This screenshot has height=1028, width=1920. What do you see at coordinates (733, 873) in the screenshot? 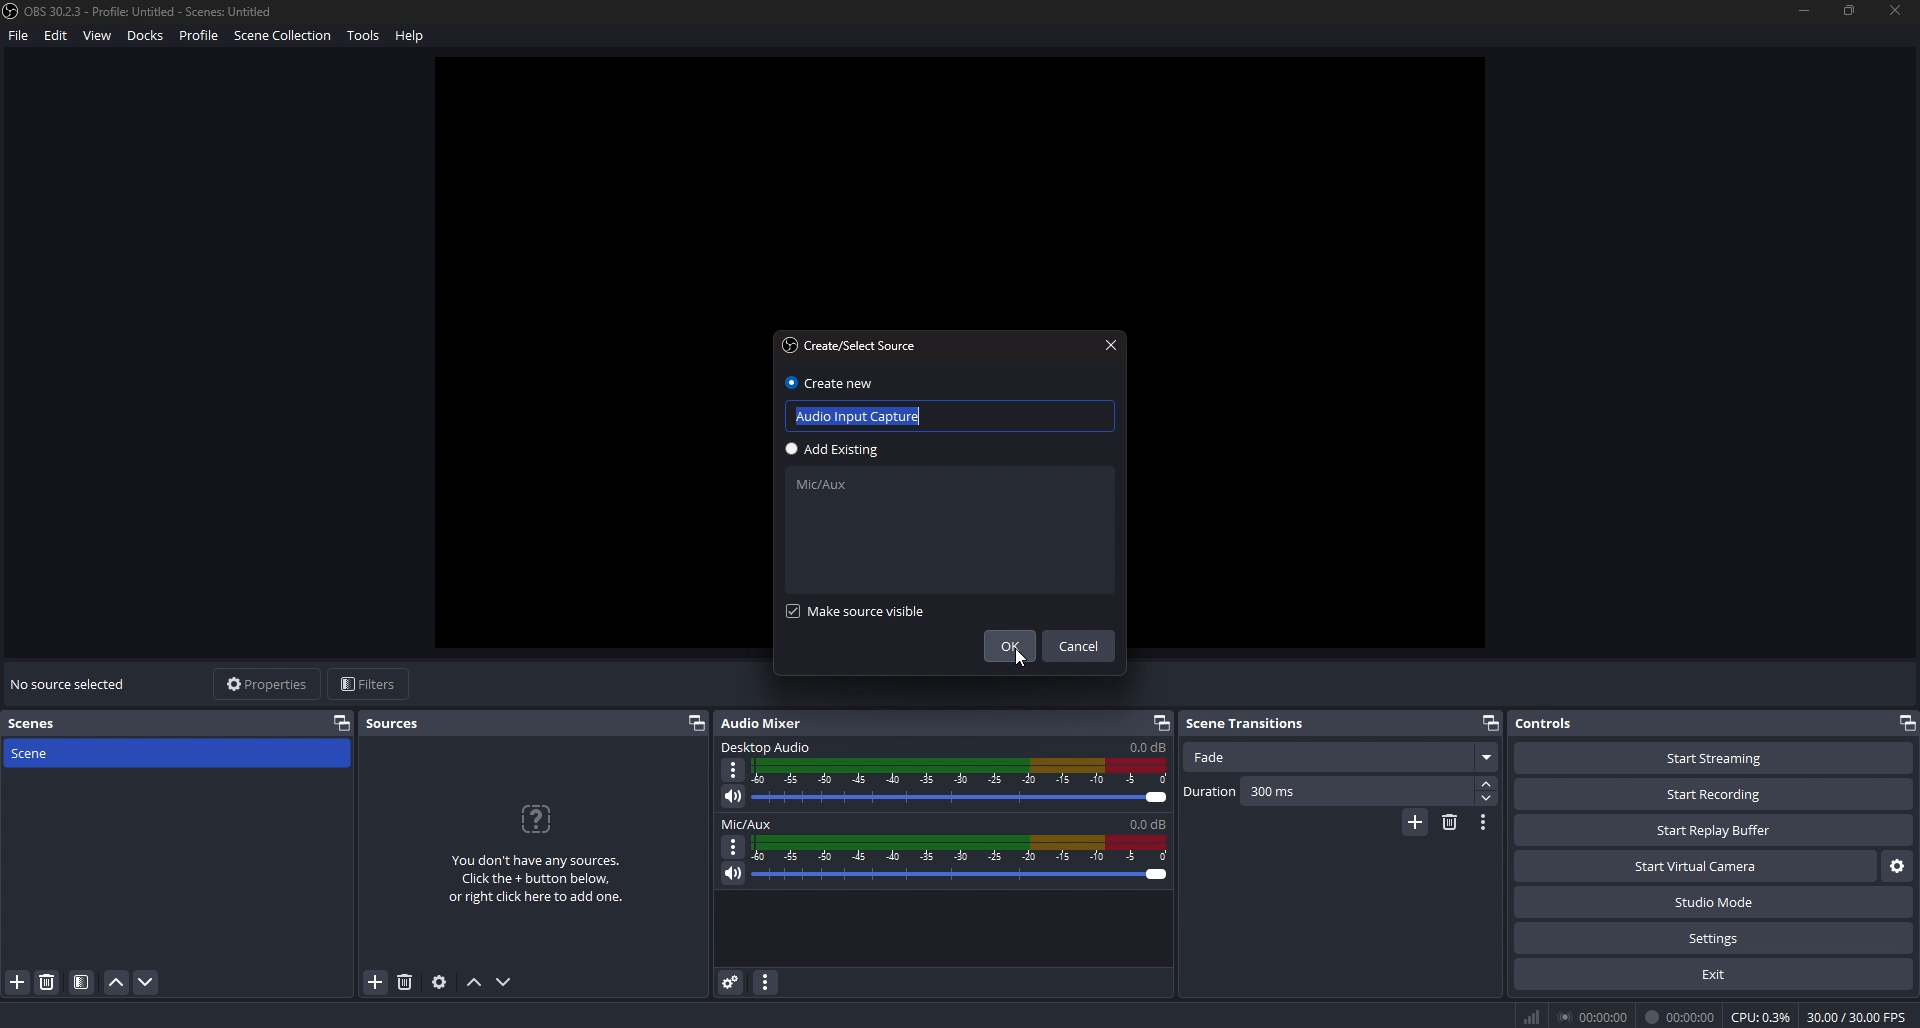
I see `mute` at bounding box center [733, 873].